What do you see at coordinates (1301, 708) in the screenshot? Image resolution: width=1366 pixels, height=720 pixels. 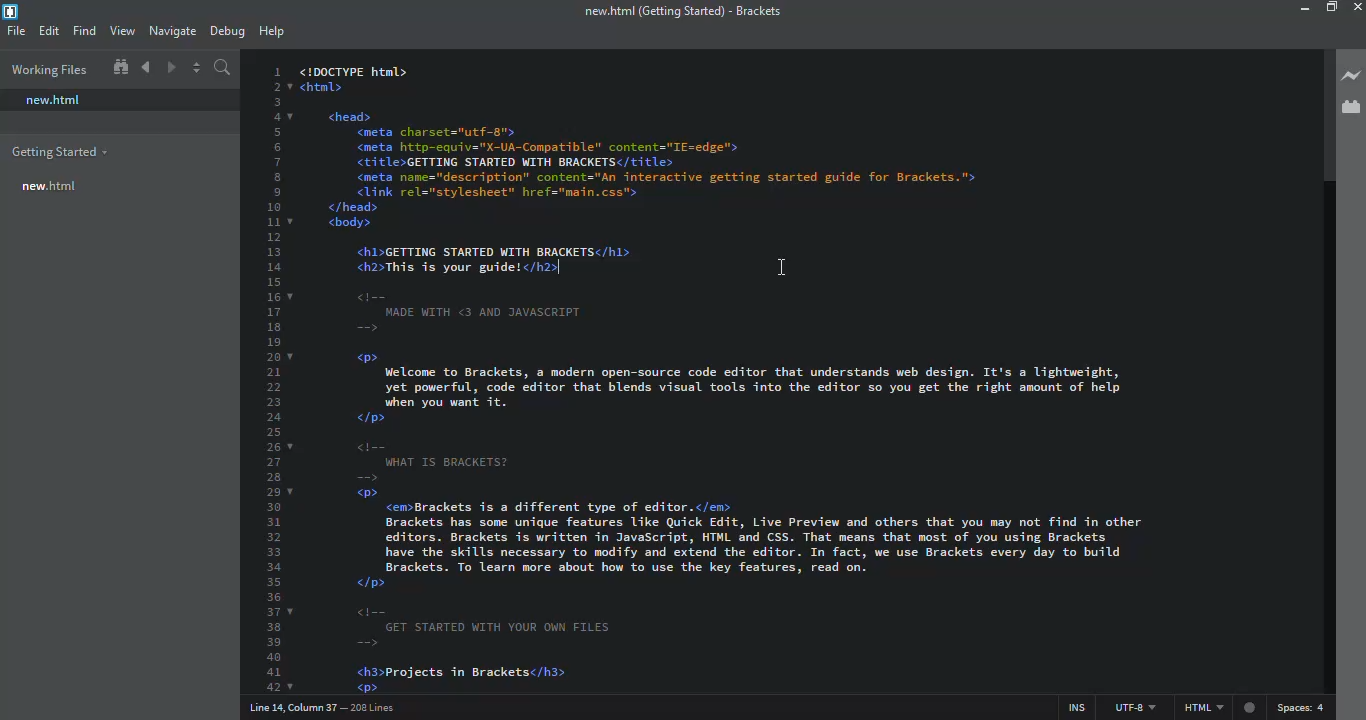 I see `spaces` at bounding box center [1301, 708].